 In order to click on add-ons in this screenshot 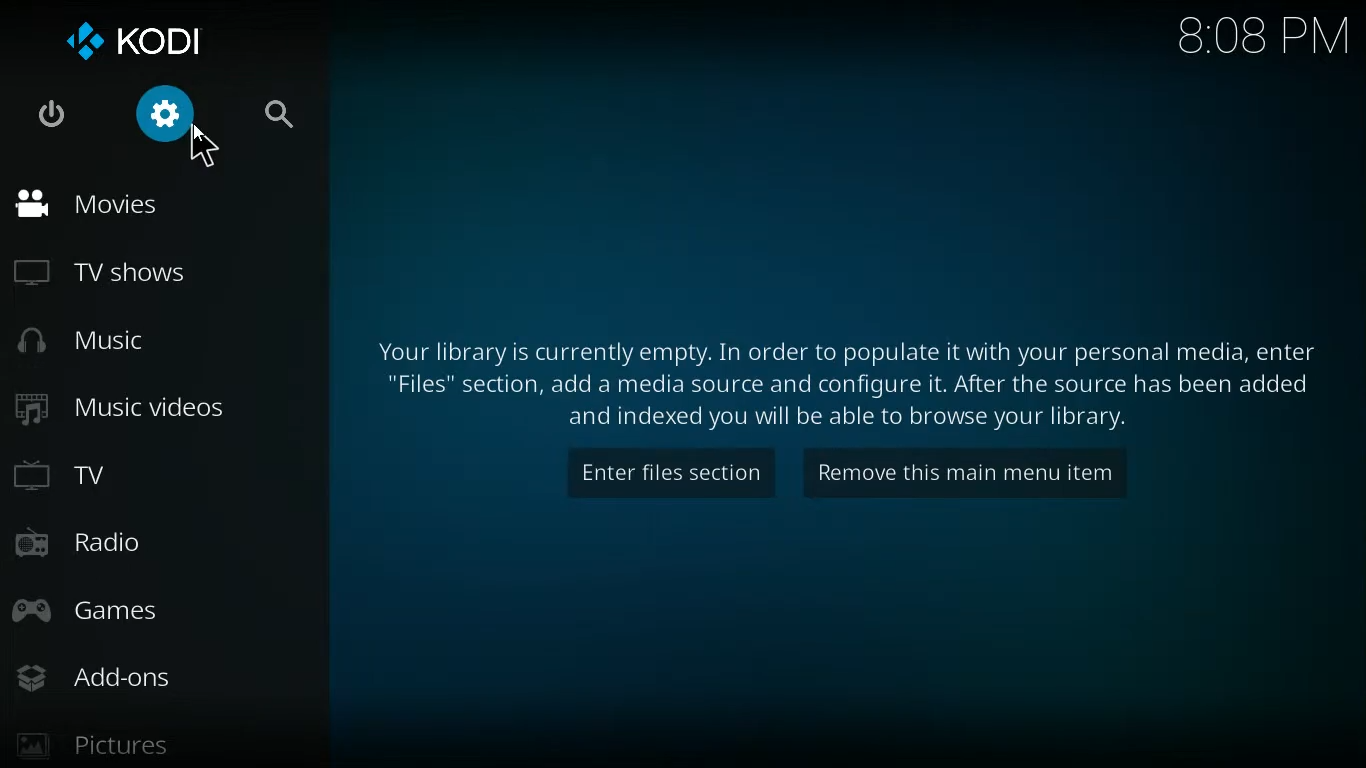, I will do `click(108, 680)`.